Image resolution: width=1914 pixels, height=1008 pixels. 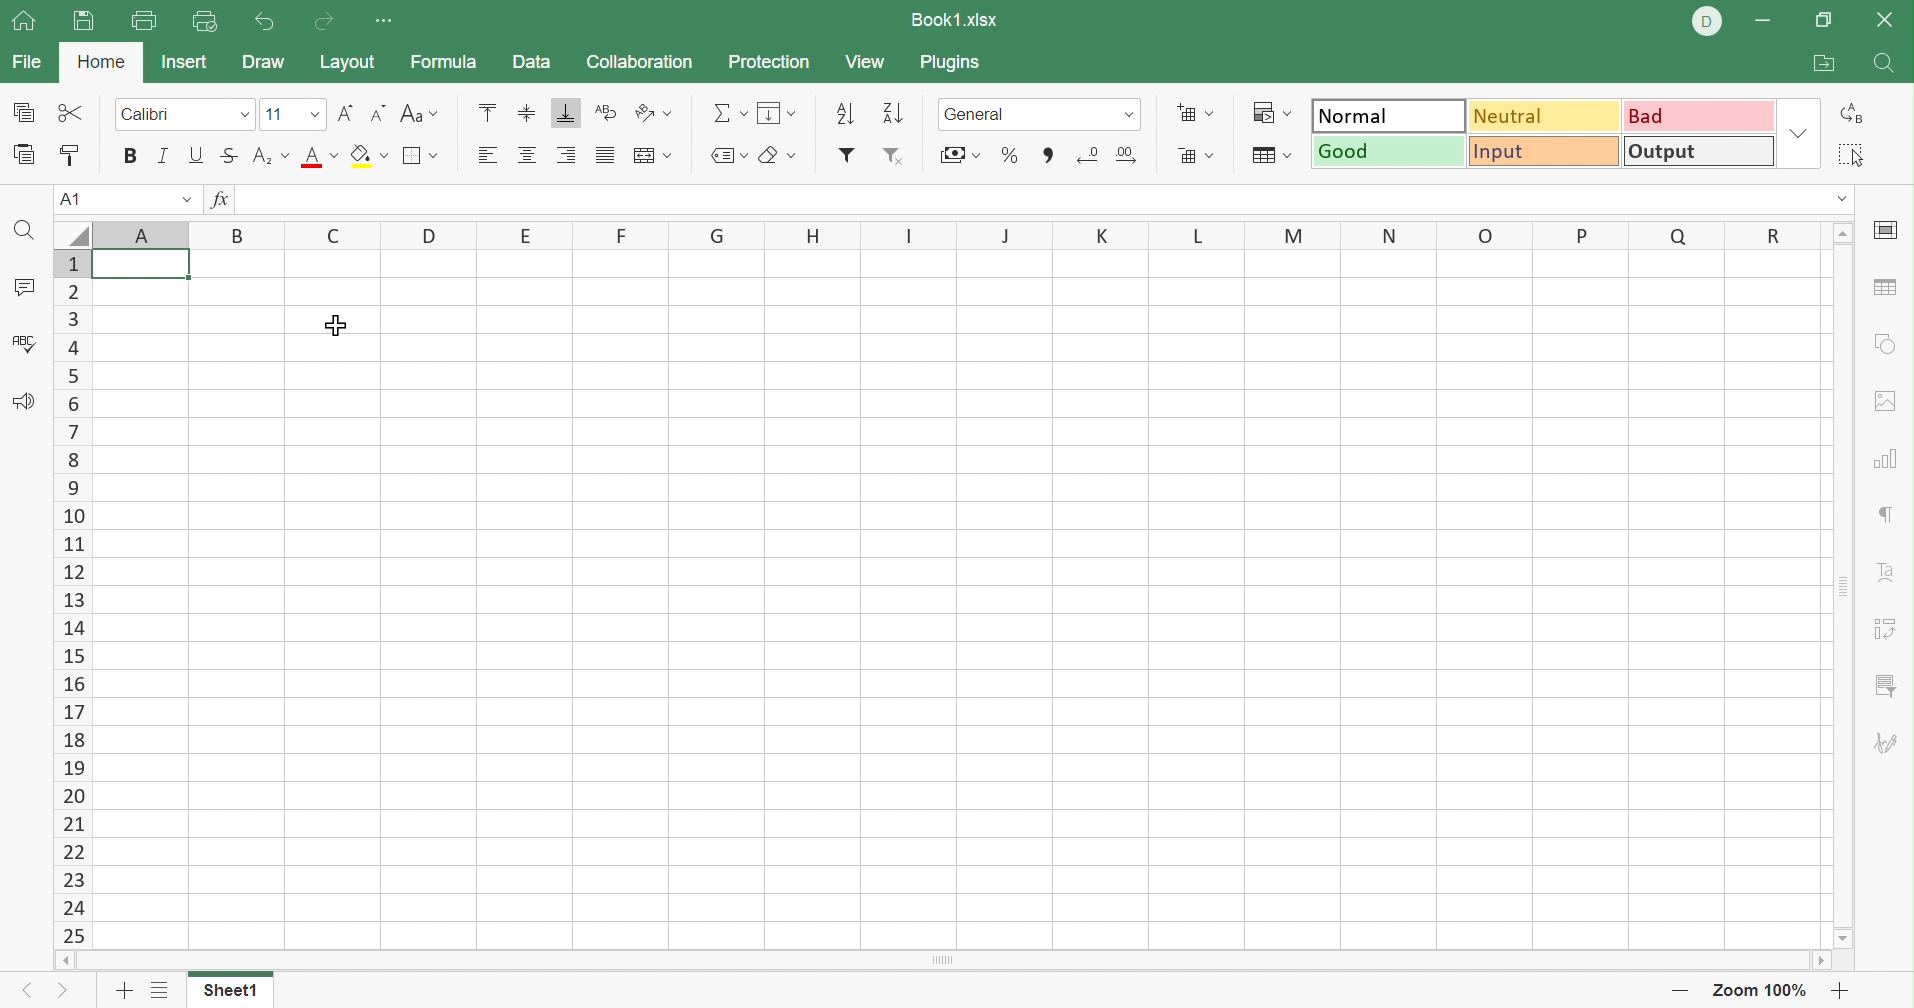 I want to click on File, so click(x=26, y=62).